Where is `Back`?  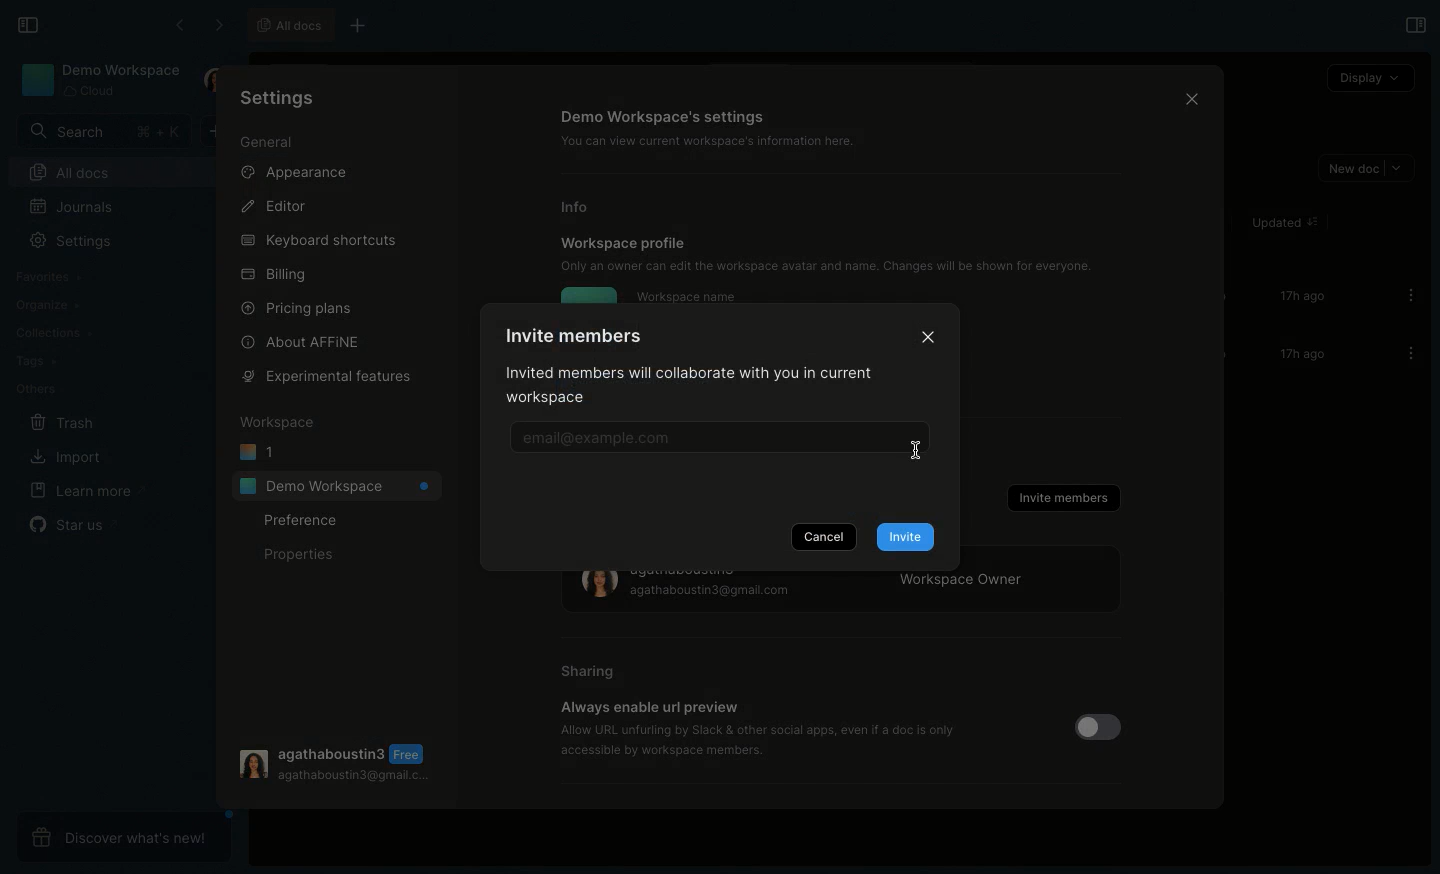
Back is located at coordinates (179, 25).